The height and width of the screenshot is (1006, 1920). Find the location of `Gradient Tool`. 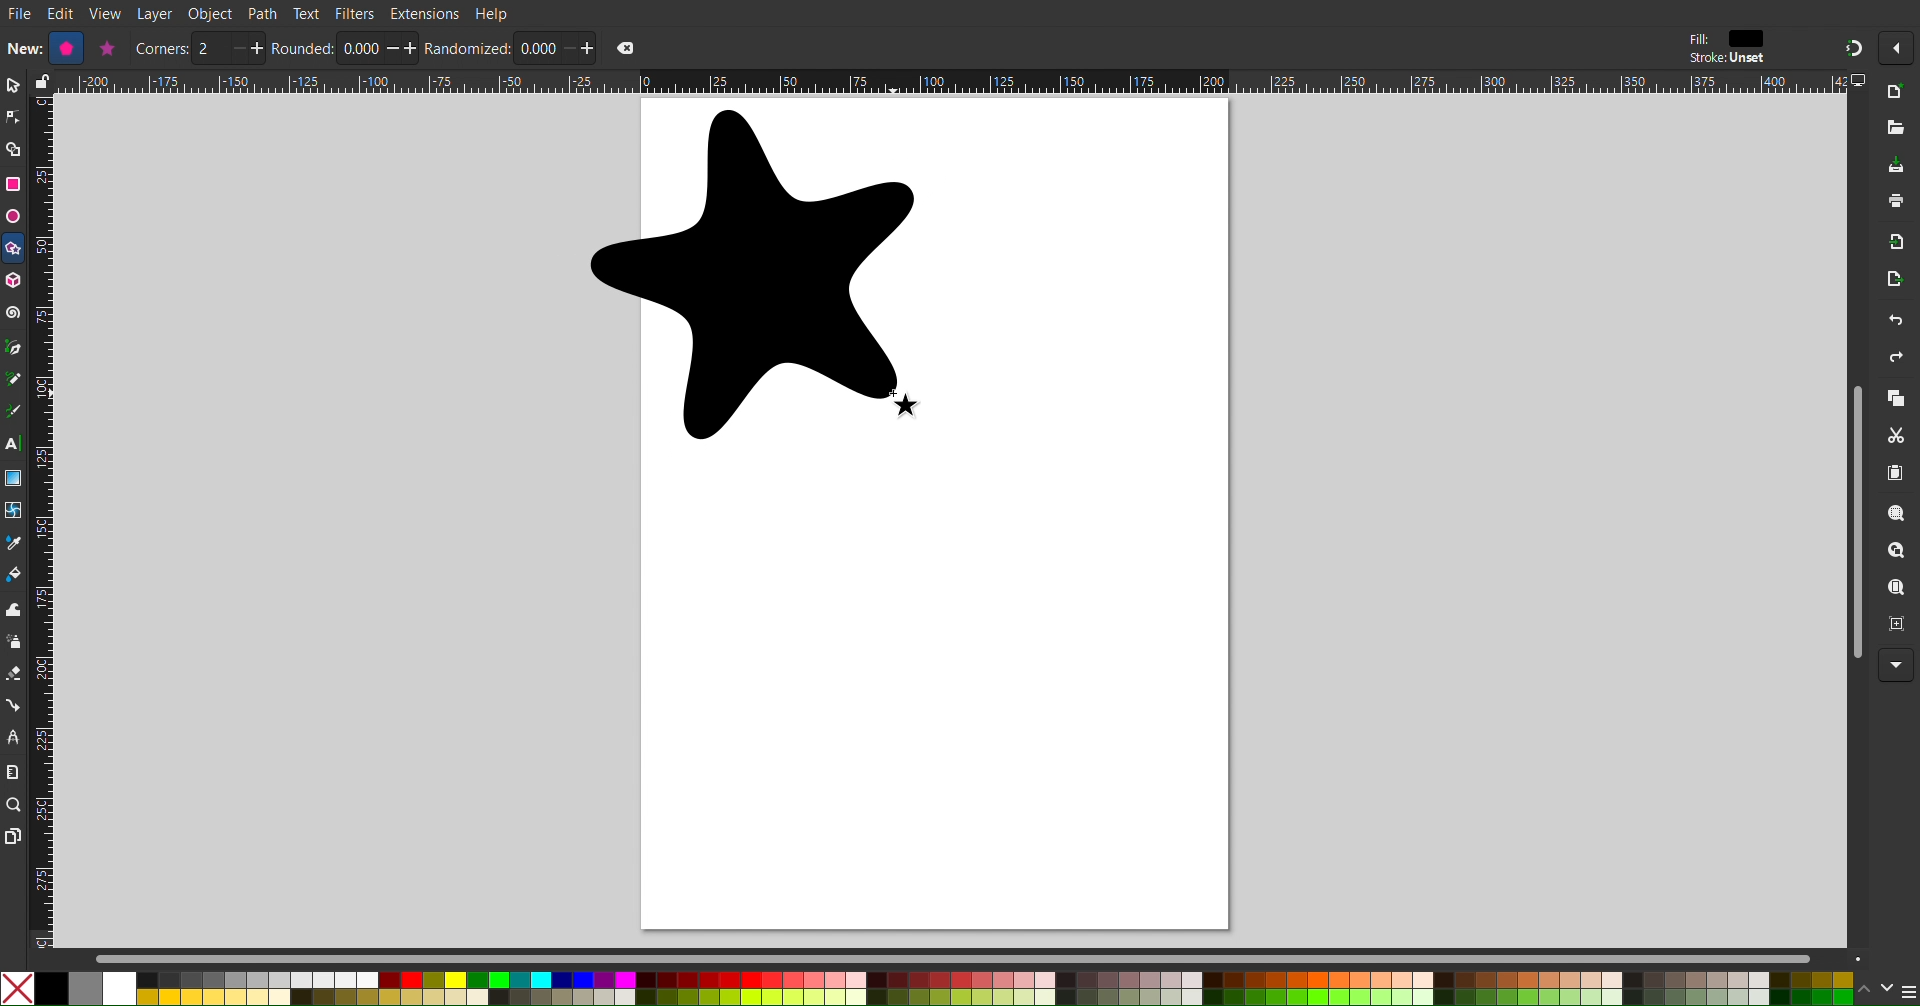

Gradient Tool is located at coordinates (14, 478).